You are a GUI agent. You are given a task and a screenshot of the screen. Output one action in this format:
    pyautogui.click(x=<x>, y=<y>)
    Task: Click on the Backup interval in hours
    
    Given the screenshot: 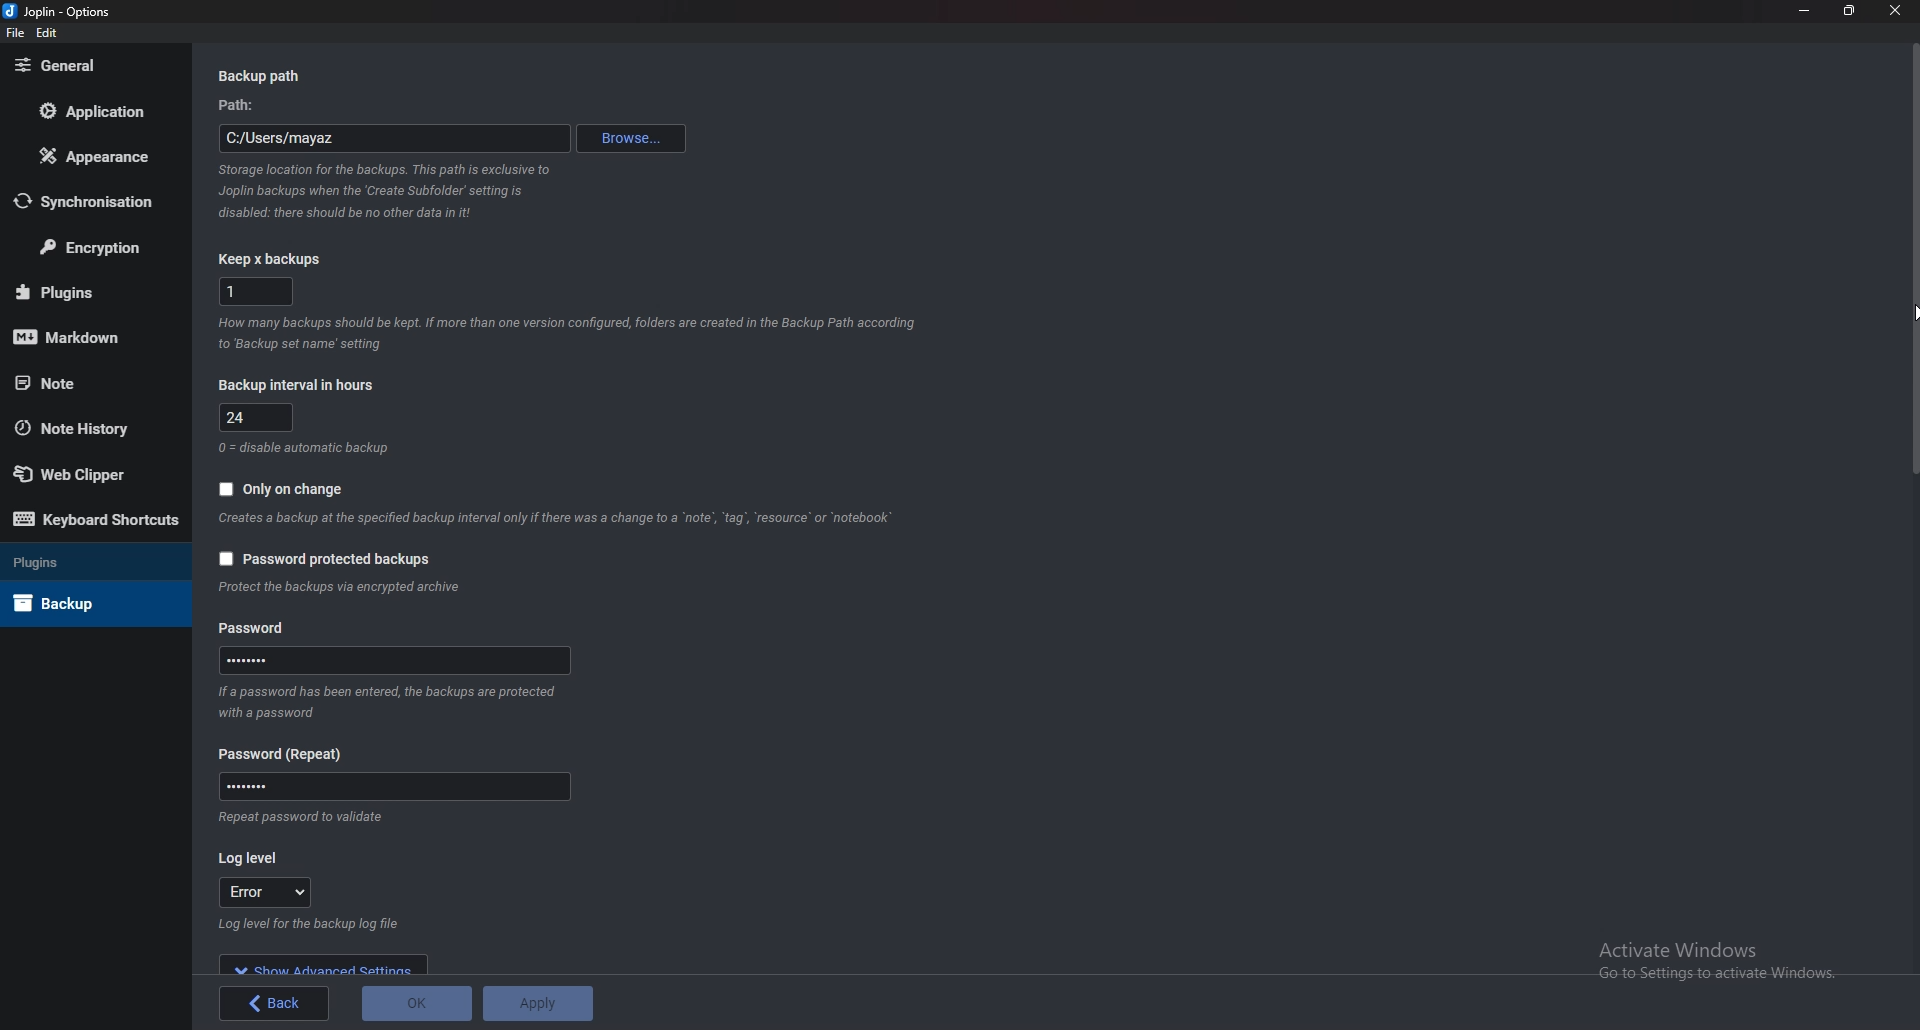 What is the action you would take?
    pyautogui.click(x=301, y=384)
    